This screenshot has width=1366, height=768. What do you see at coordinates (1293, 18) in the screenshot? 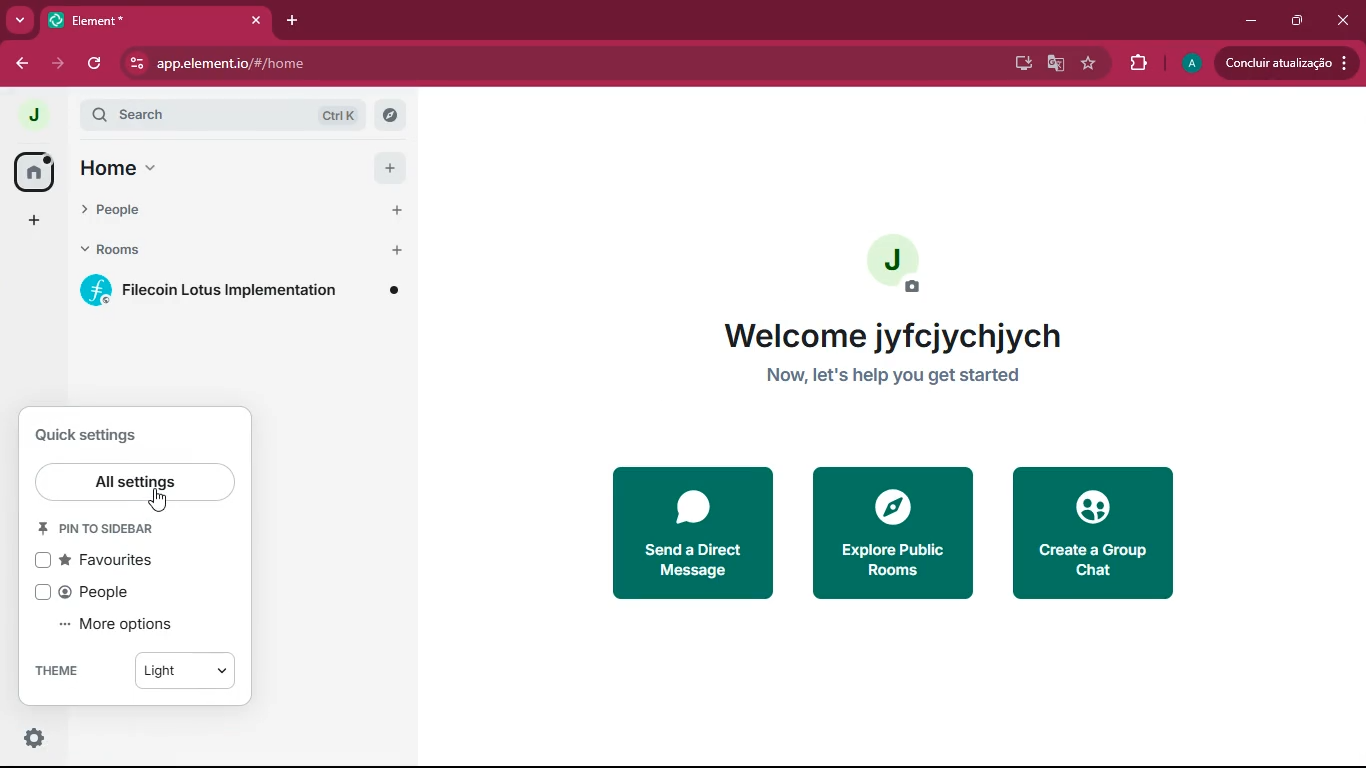
I see `maximize` at bounding box center [1293, 18].